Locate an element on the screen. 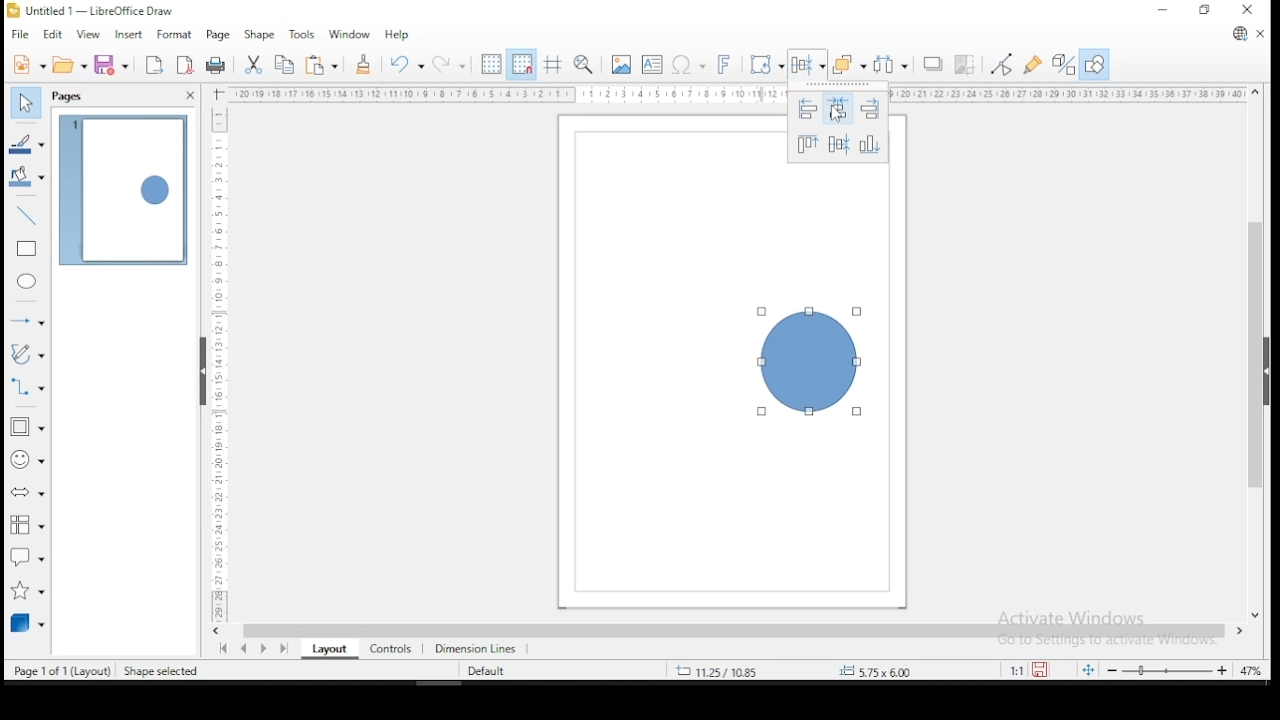  last page is located at coordinates (287, 647).